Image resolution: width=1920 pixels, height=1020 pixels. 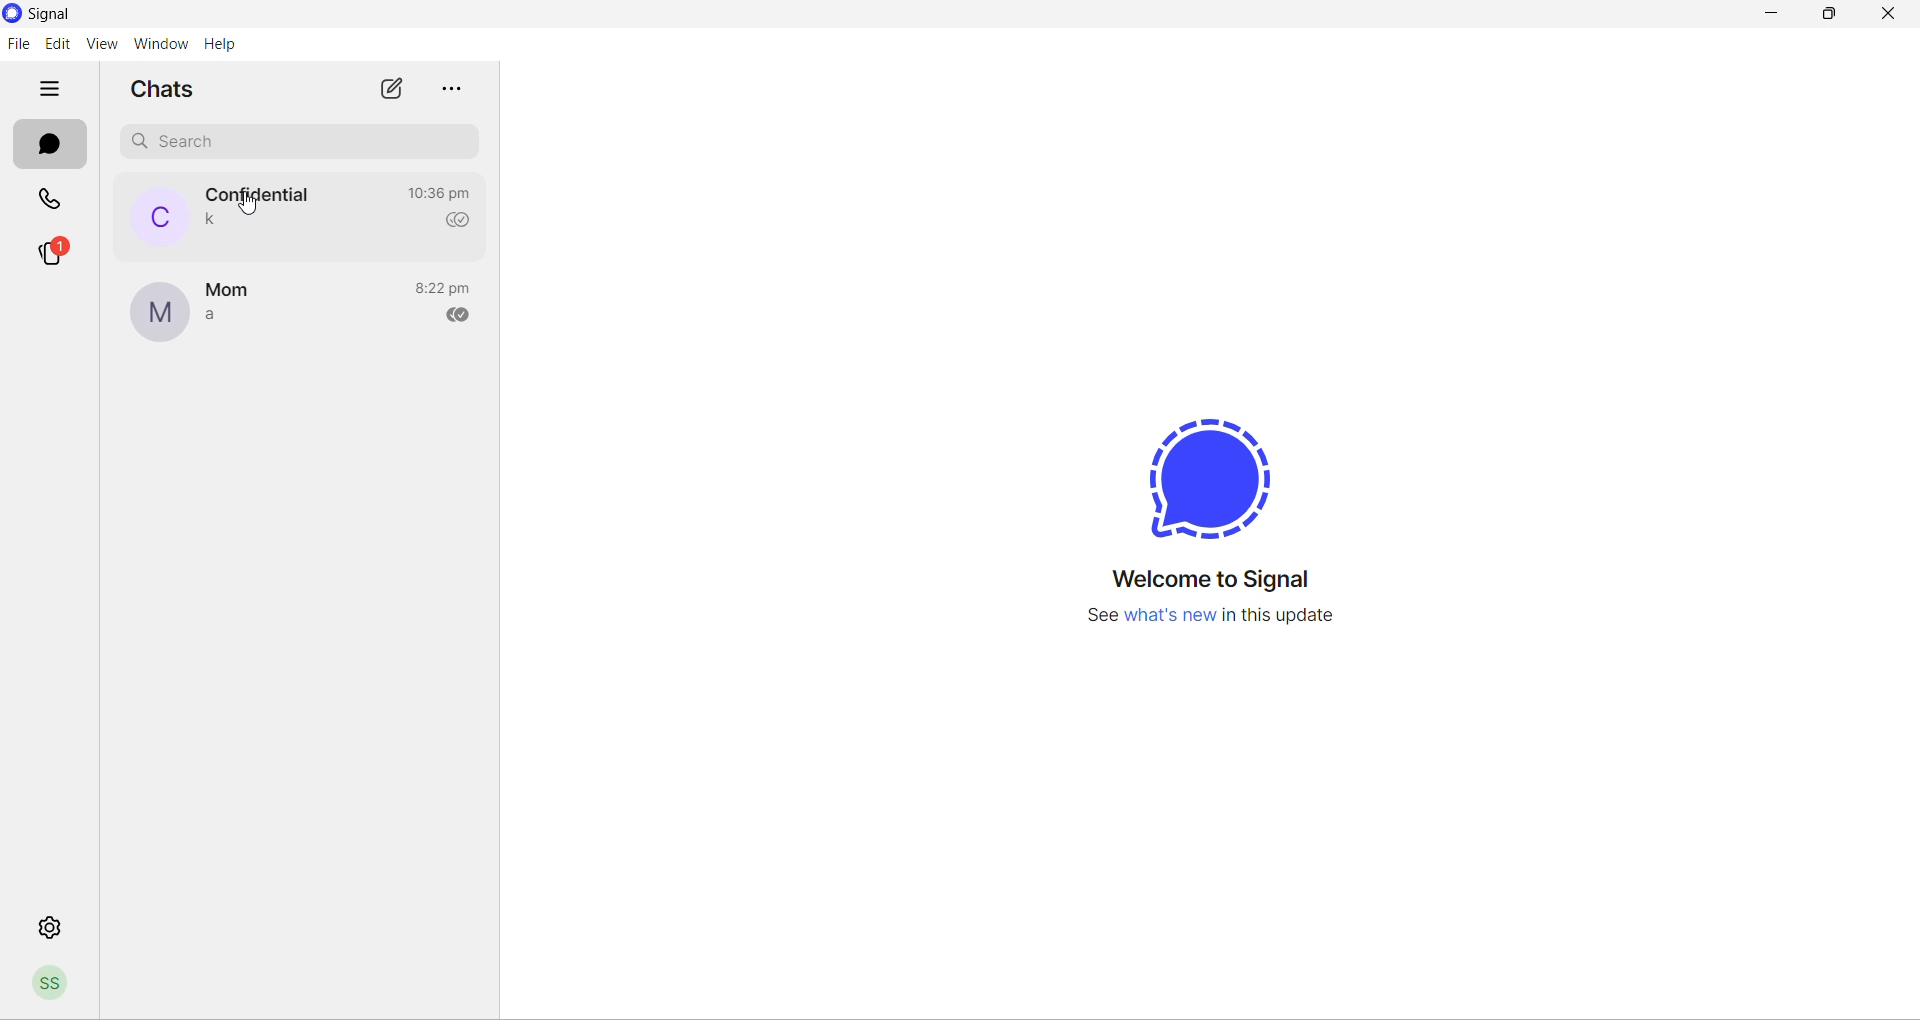 What do you see at coordinates (160, 44) in the screenshot?
I see `Window` at bounding box center [160, 44].